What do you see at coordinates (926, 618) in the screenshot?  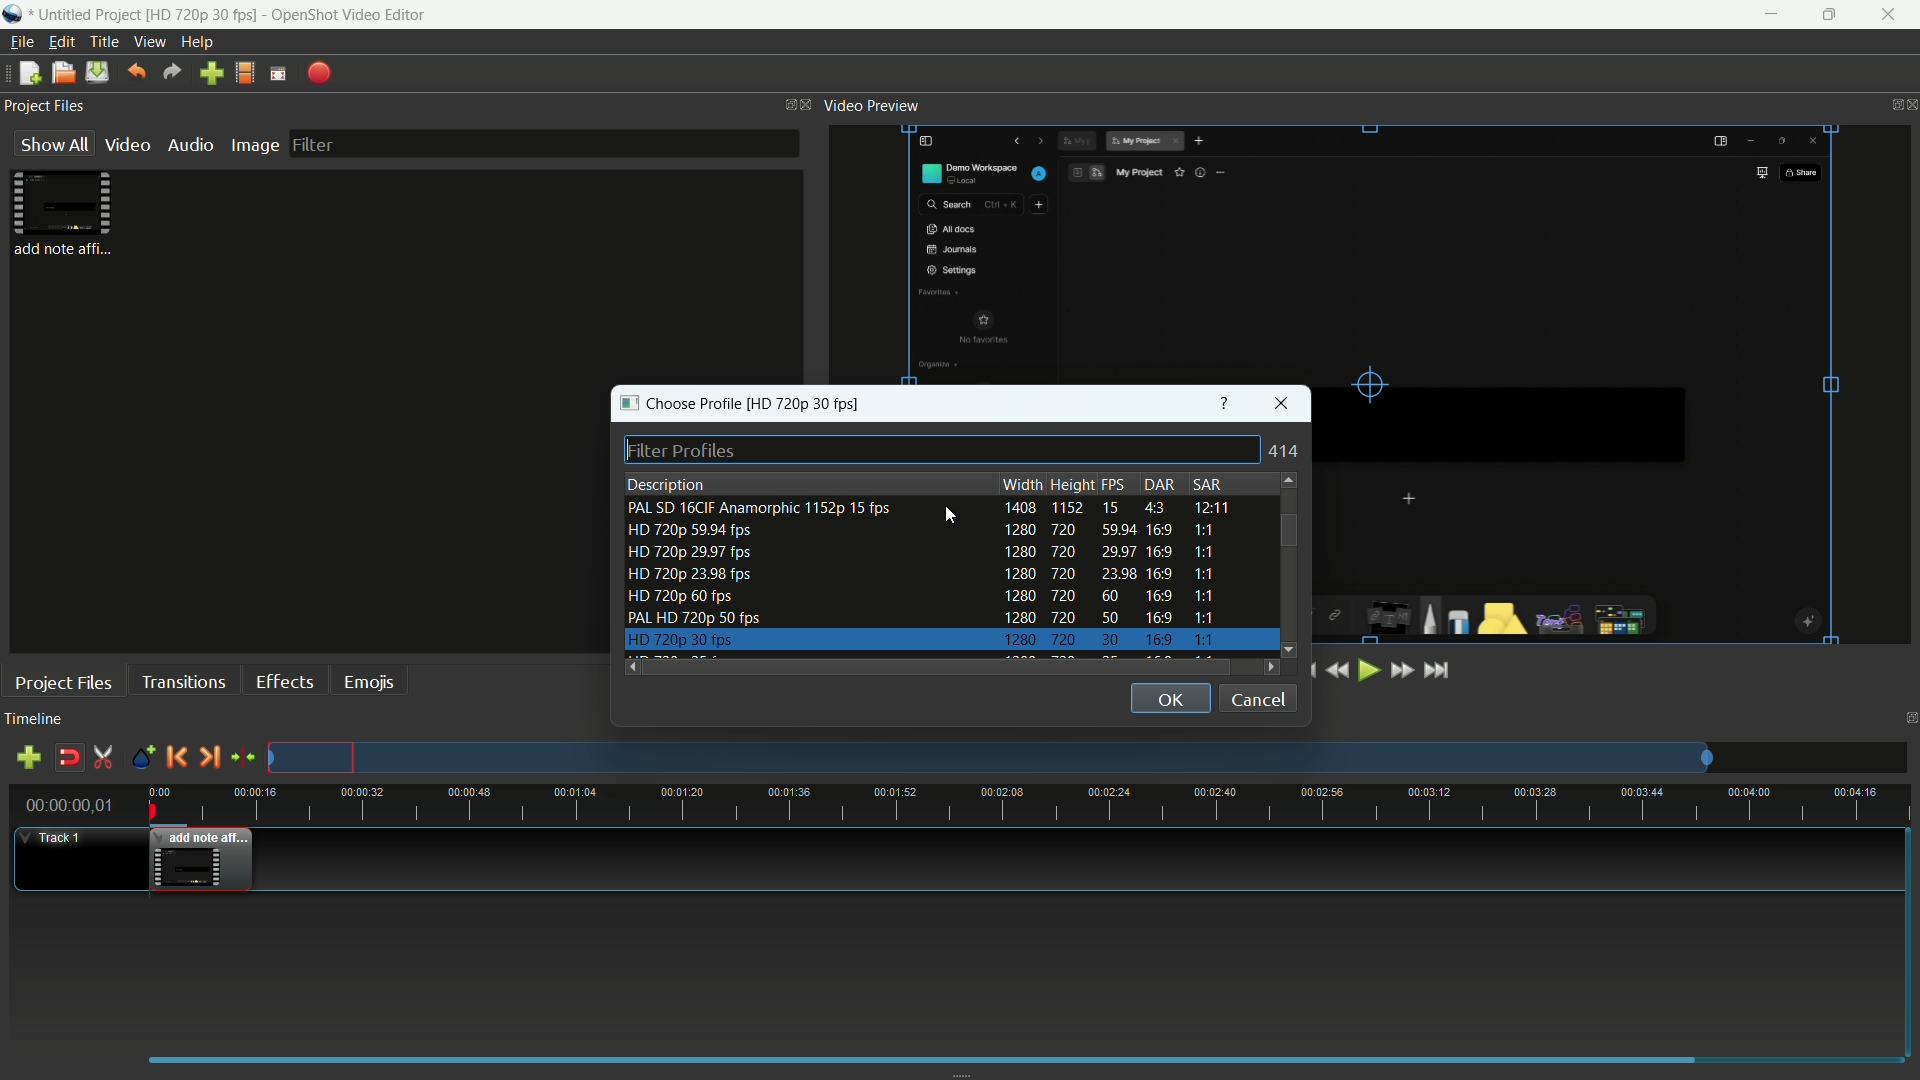 I see `profile-6` at bounding box center [926, 618].